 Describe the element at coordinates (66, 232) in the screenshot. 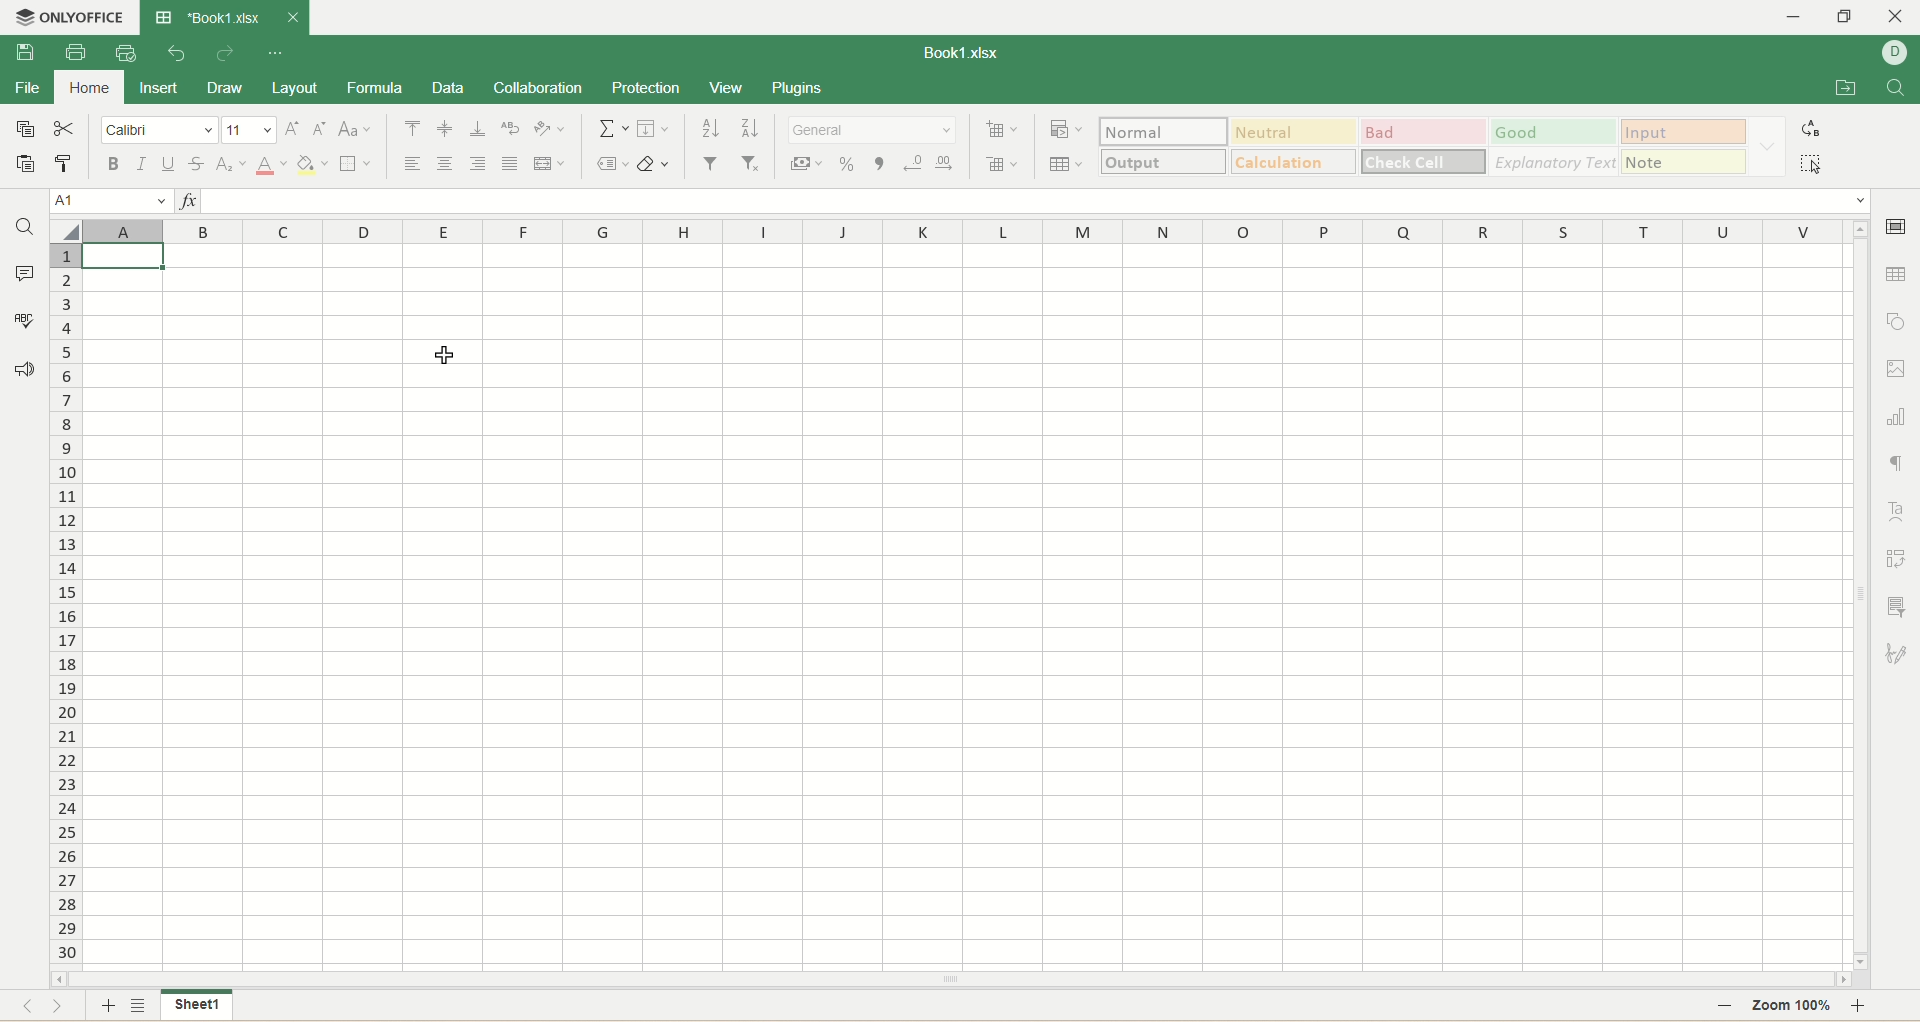

I see `select all` at that location.